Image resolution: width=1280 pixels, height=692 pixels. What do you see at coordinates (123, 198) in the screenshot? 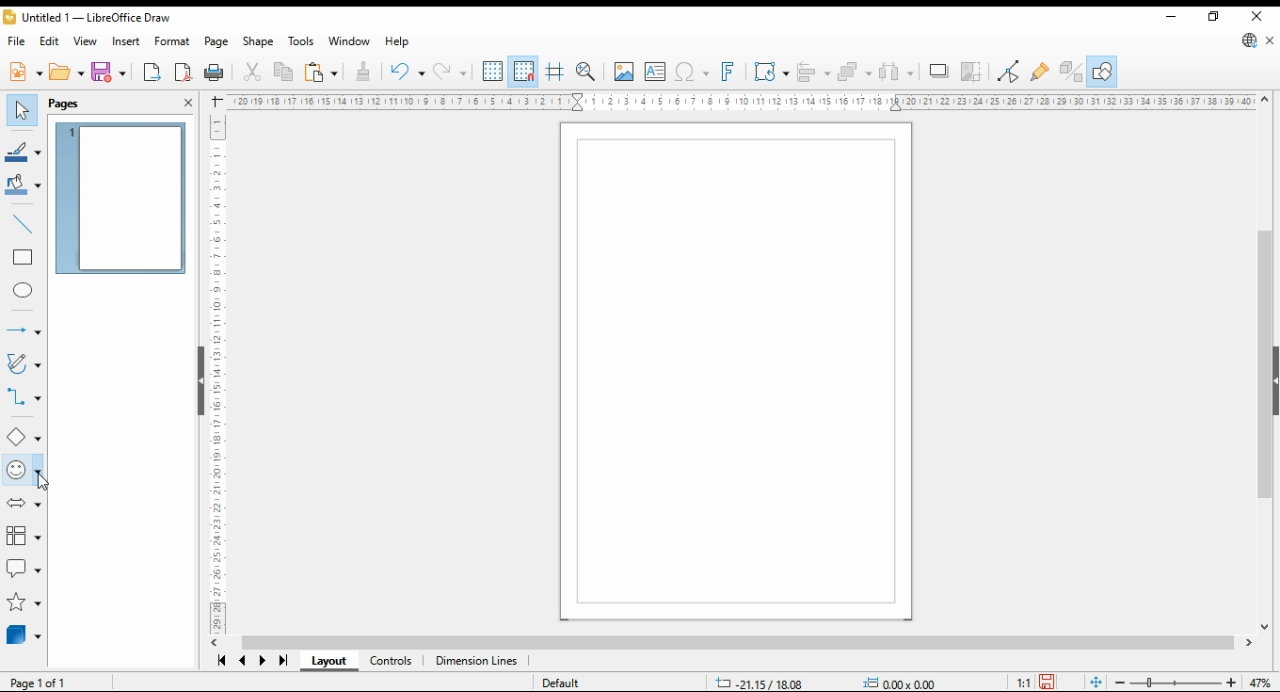
I see `page 1` at bounding box center [123, 198].